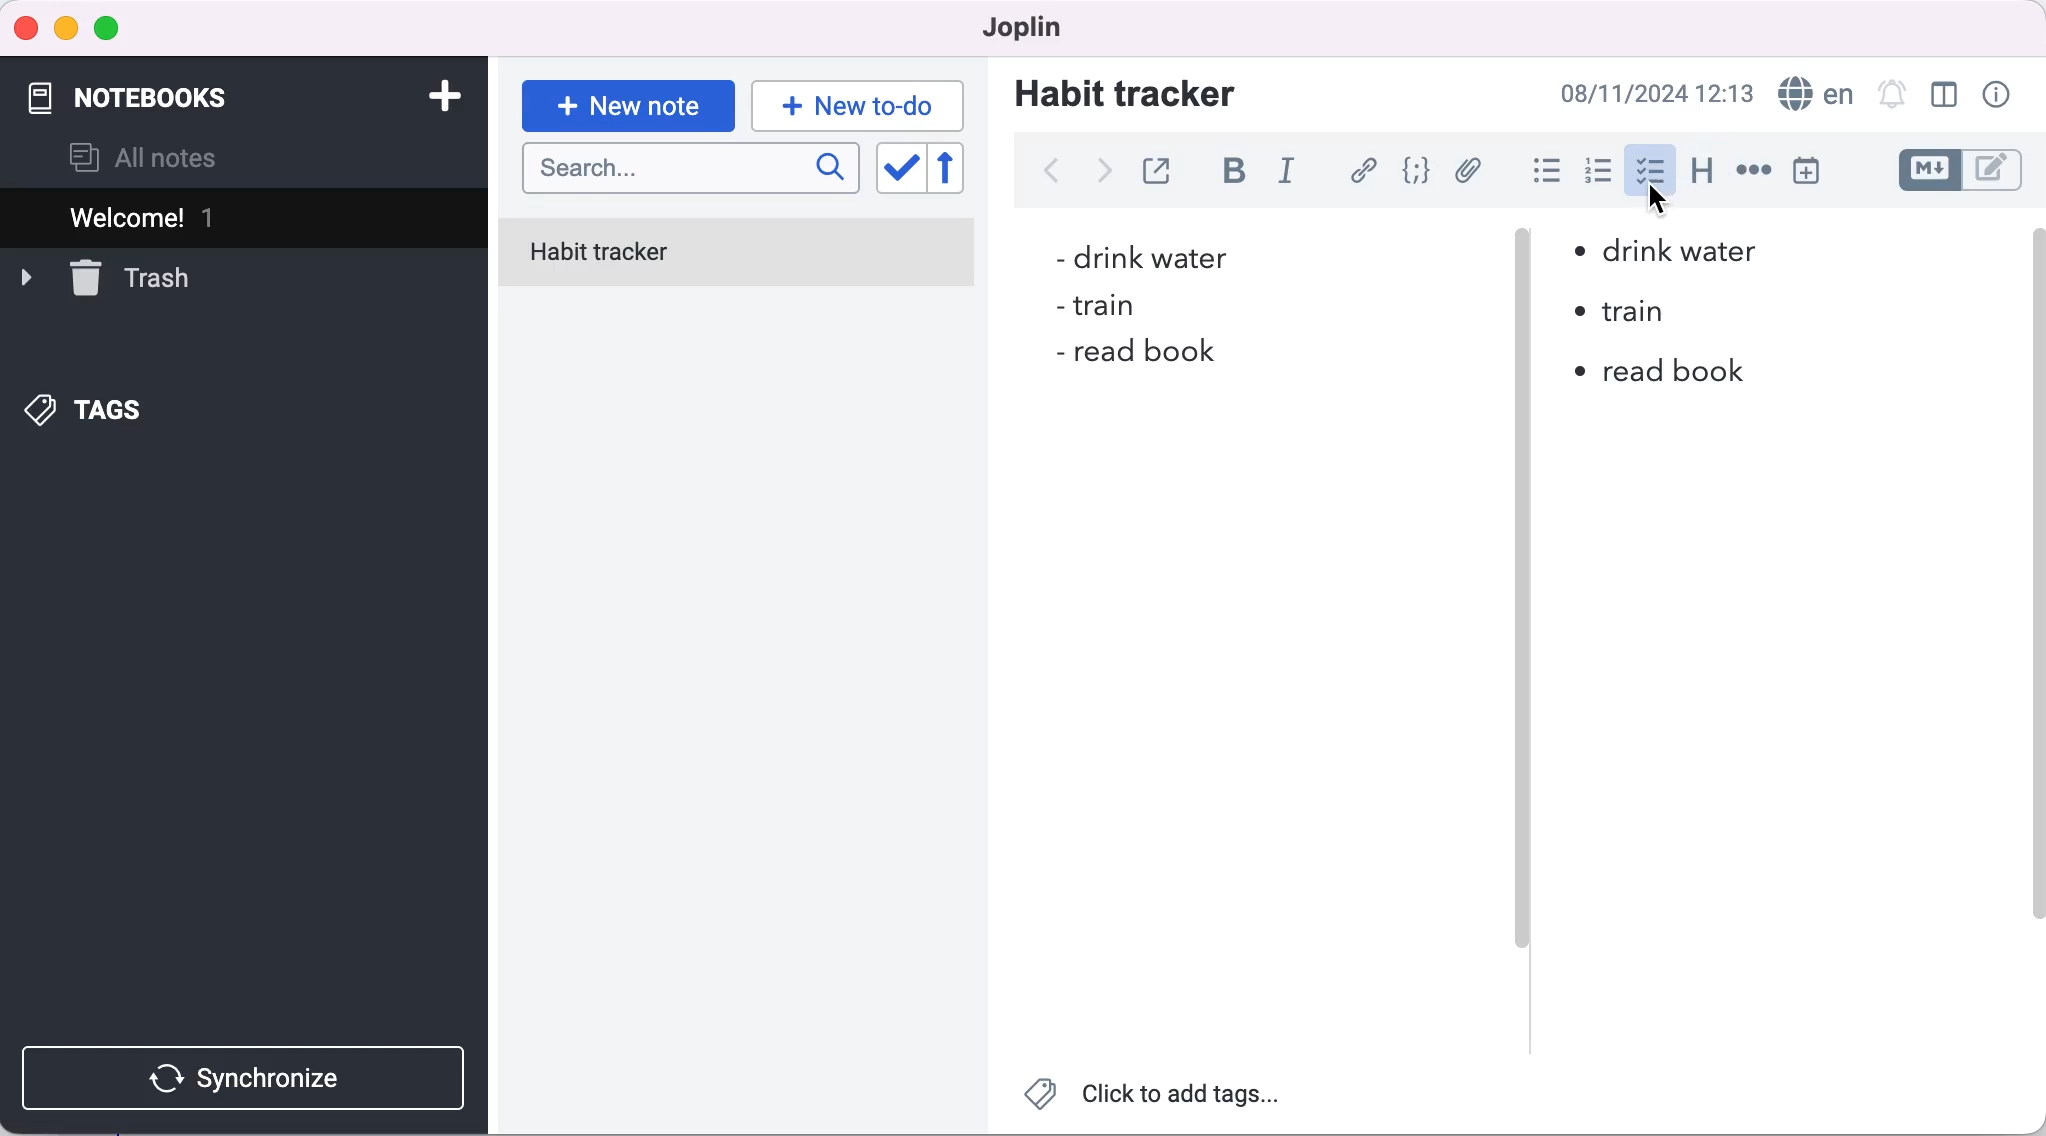 This screenshot has height=1136, width=2046. Describe the element at coordinates (899, 170) in the screenshot. I see `toggle sort order field` at that location.